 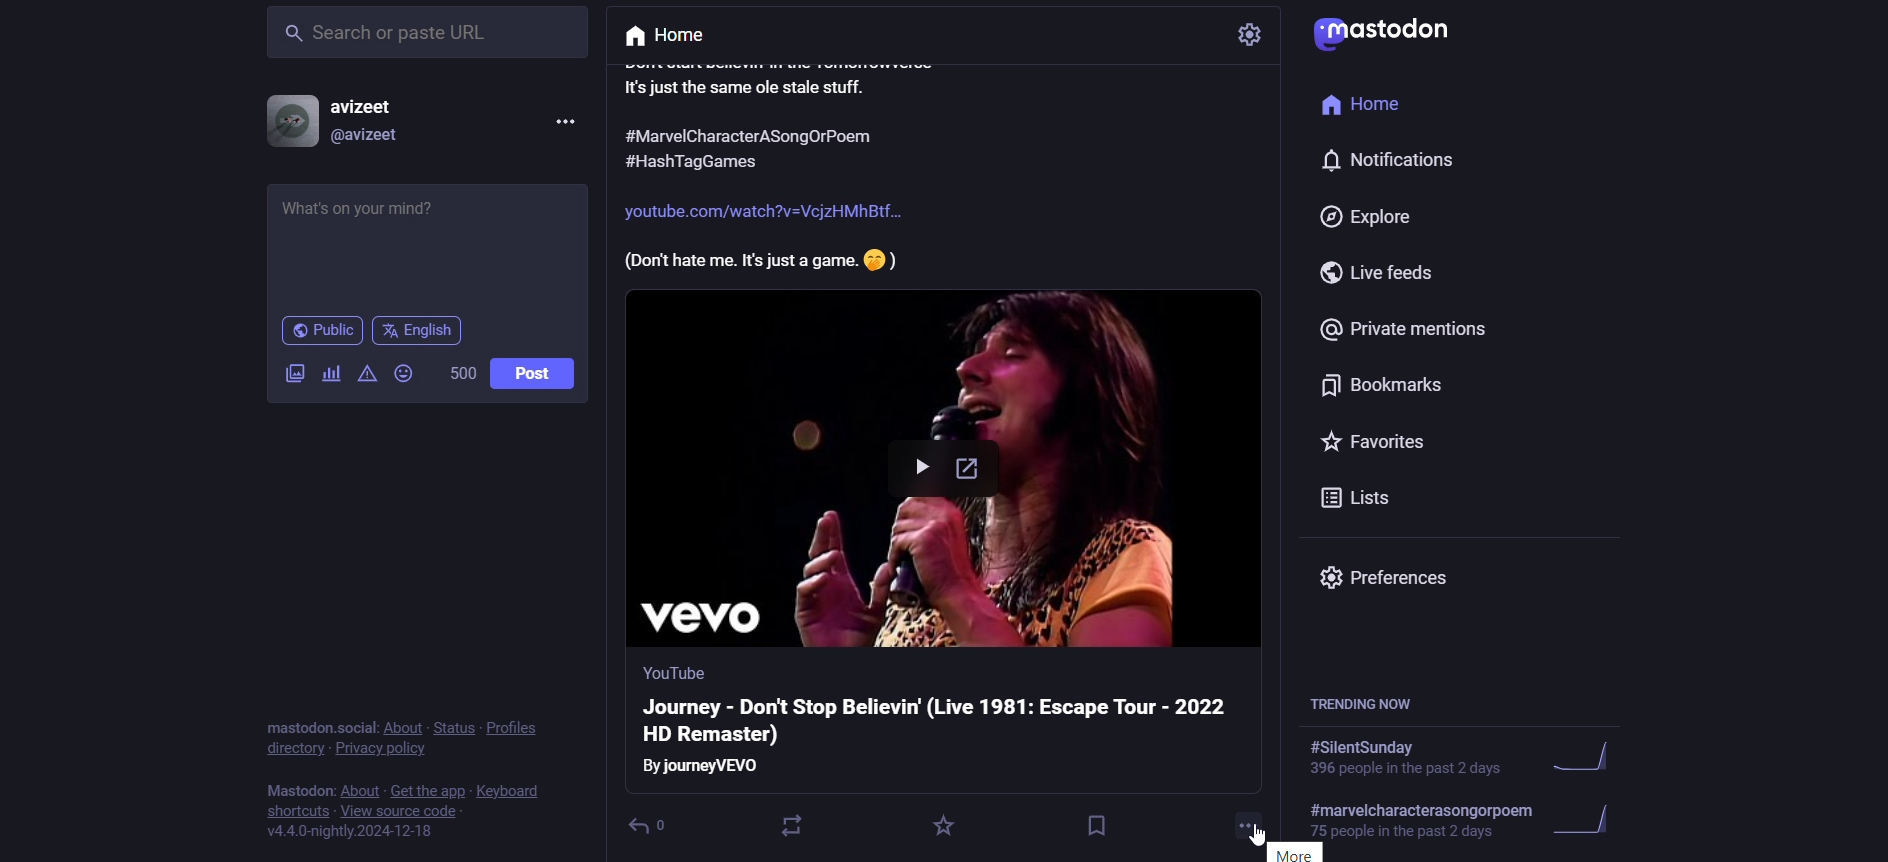 What do you see at coordinates (452, 728) in the screenshot?
I see `status` at bounding box center [452, 728].